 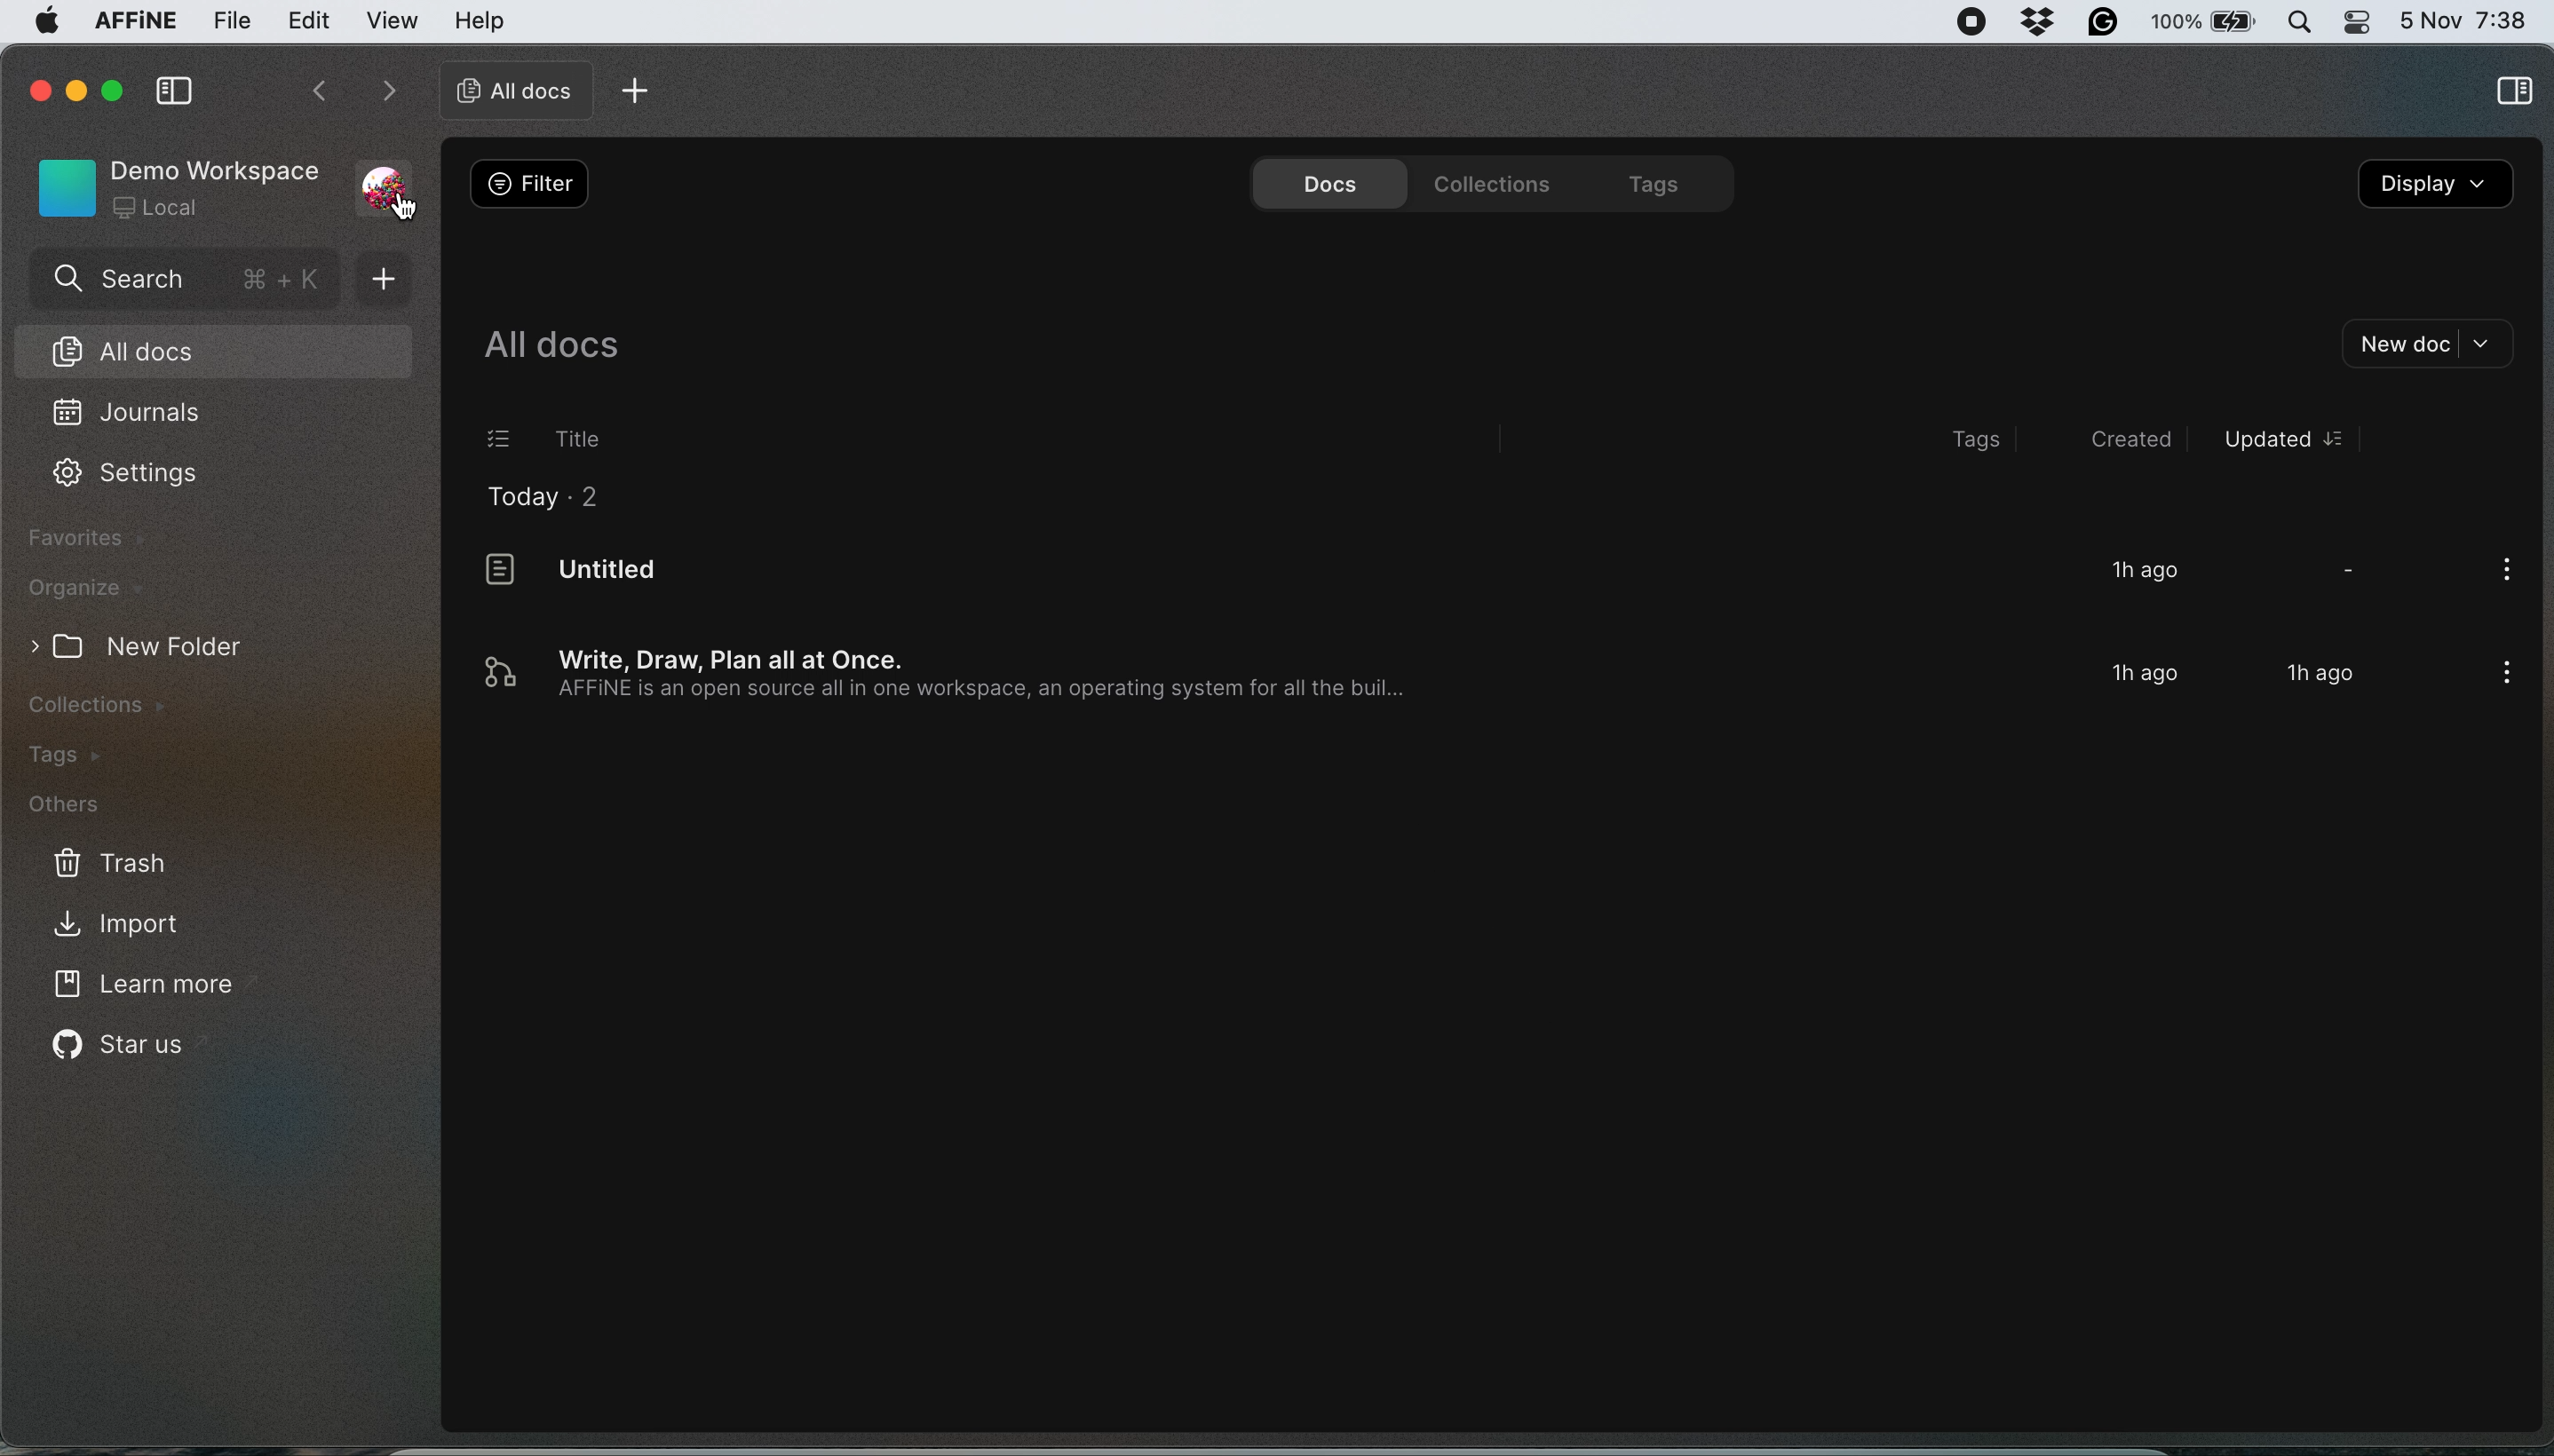 What do you see at coordinates (382, 93) in the screenshot?
I see `forward` at bounding box center [382, 93].